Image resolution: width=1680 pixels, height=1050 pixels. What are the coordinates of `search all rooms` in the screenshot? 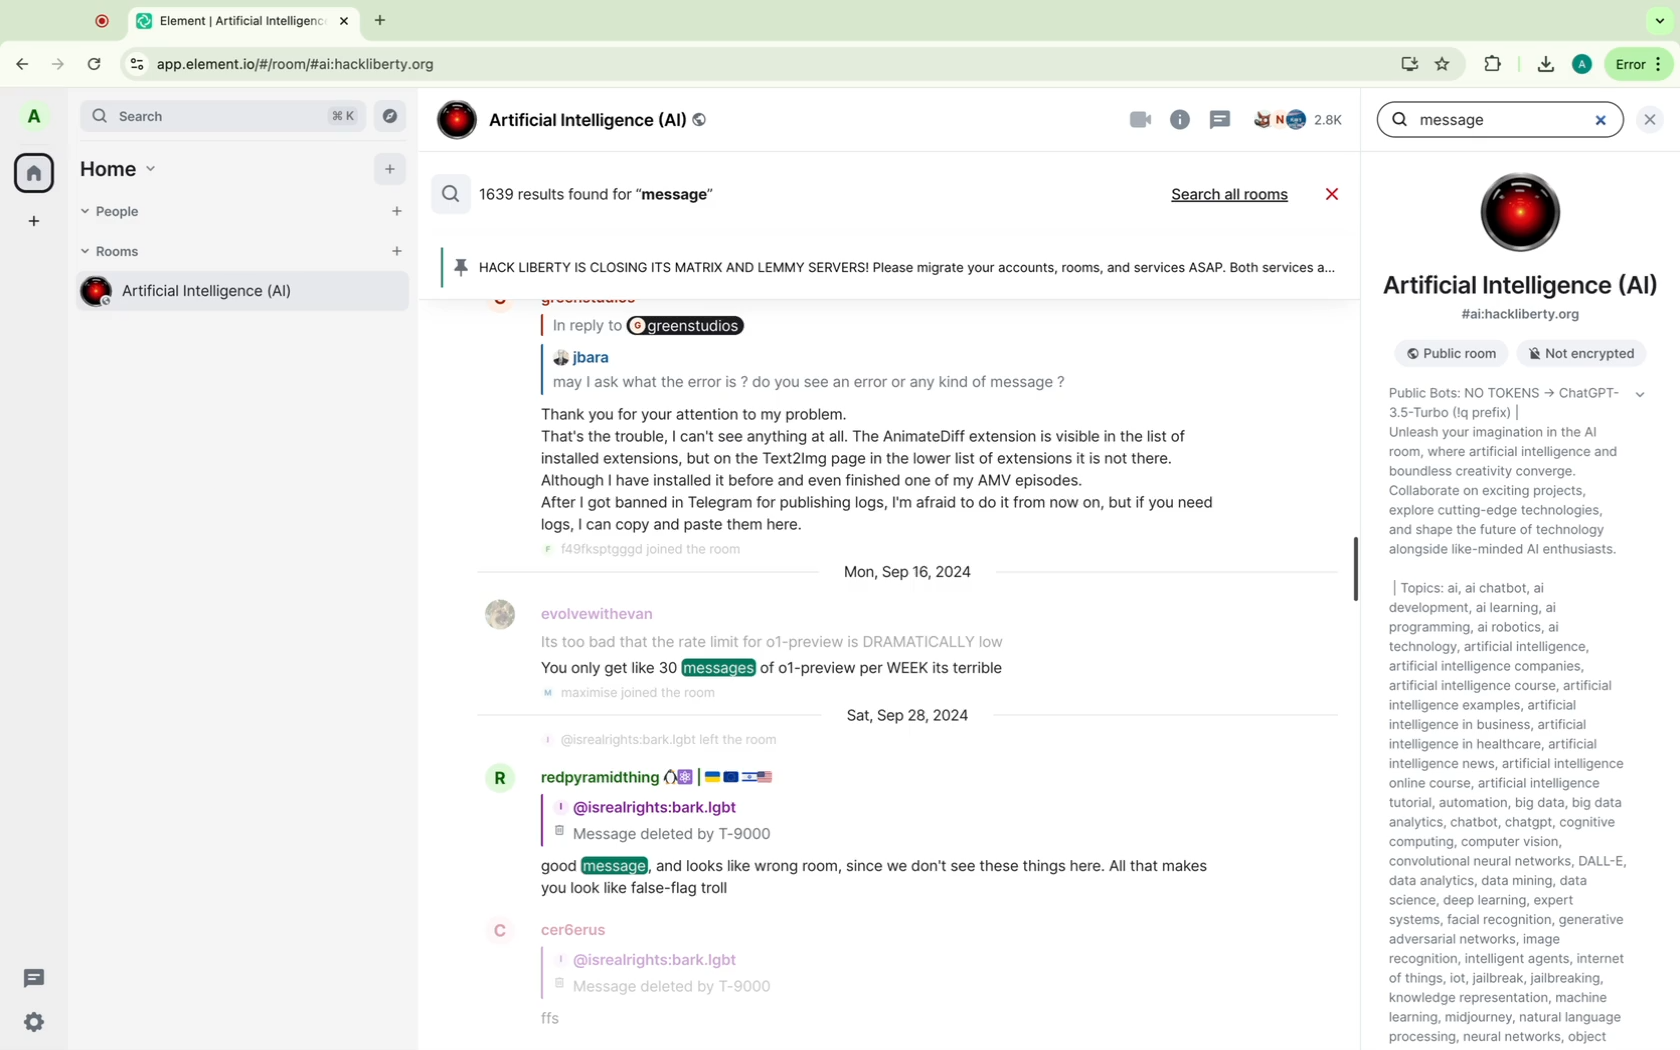 It's located at (1233, 196).